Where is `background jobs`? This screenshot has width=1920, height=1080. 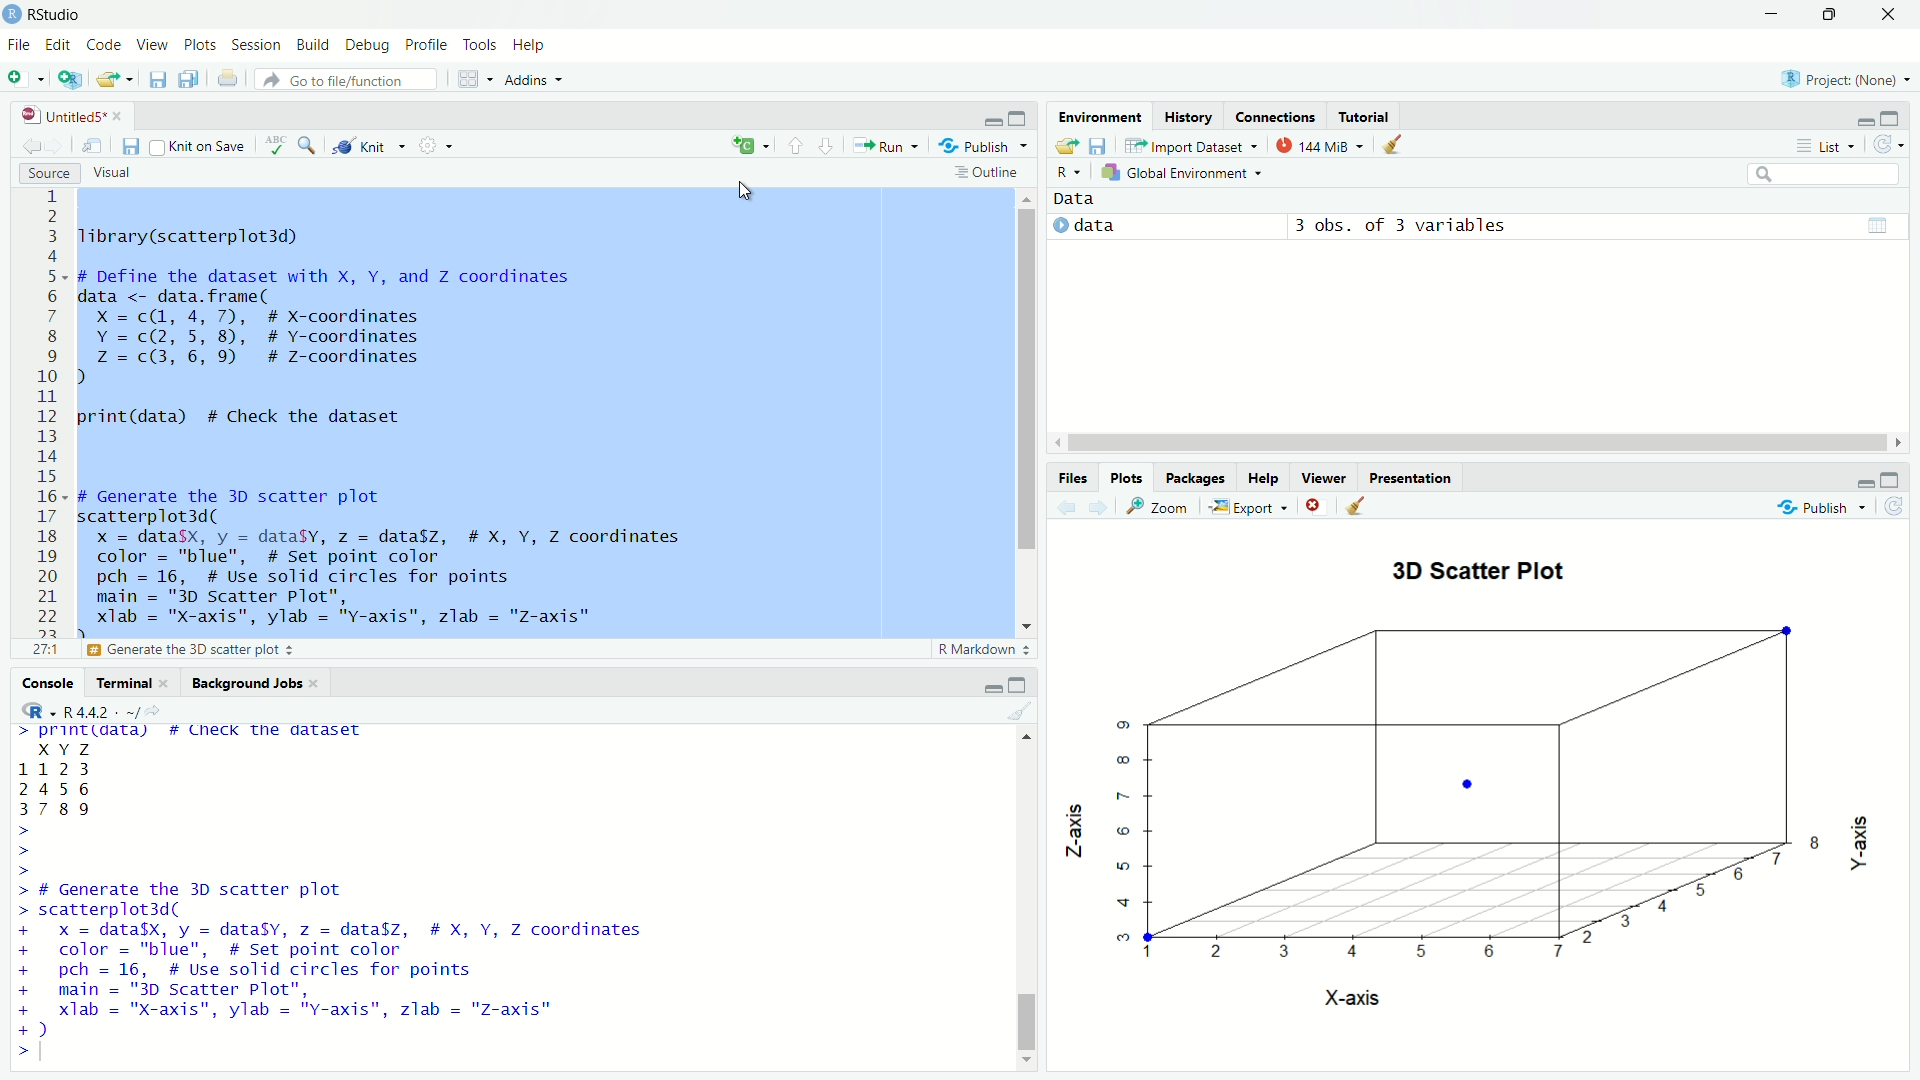
background jobs is located at coordinates (245, 683).